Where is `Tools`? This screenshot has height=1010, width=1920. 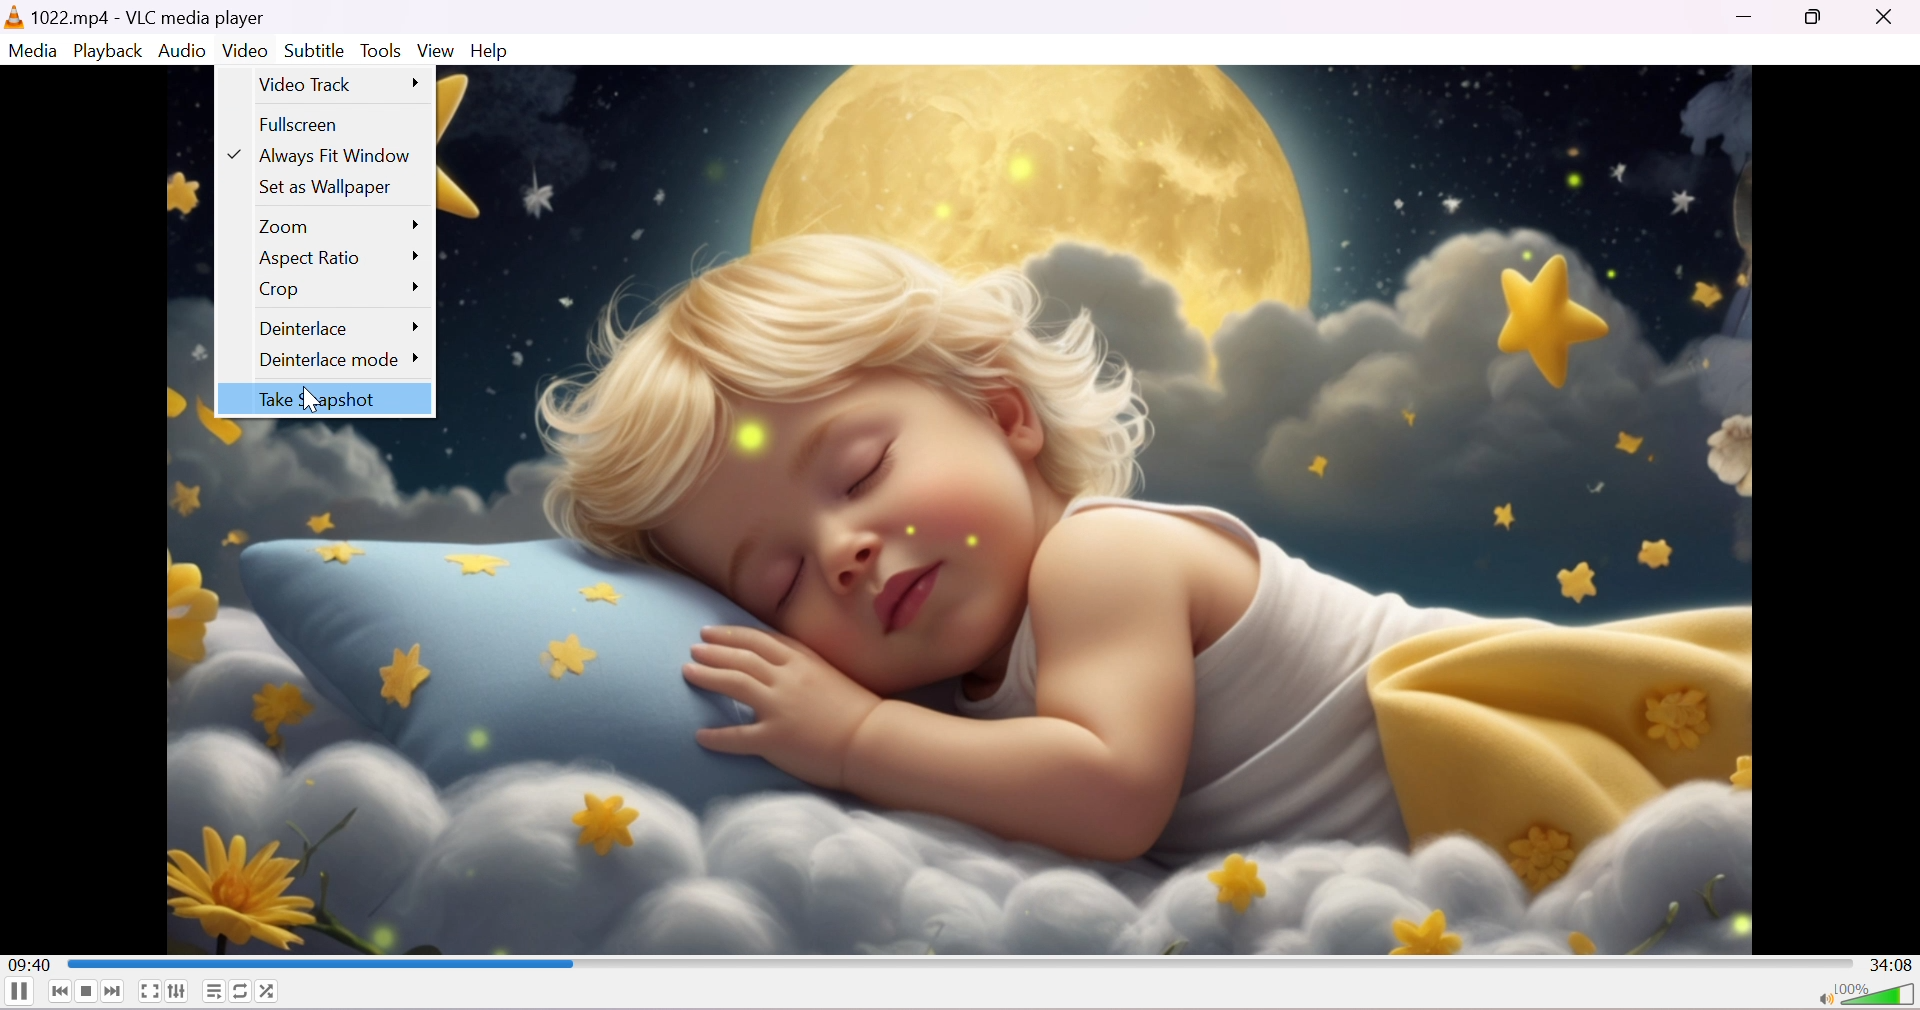
Tools is located at coordinates (382, 50).